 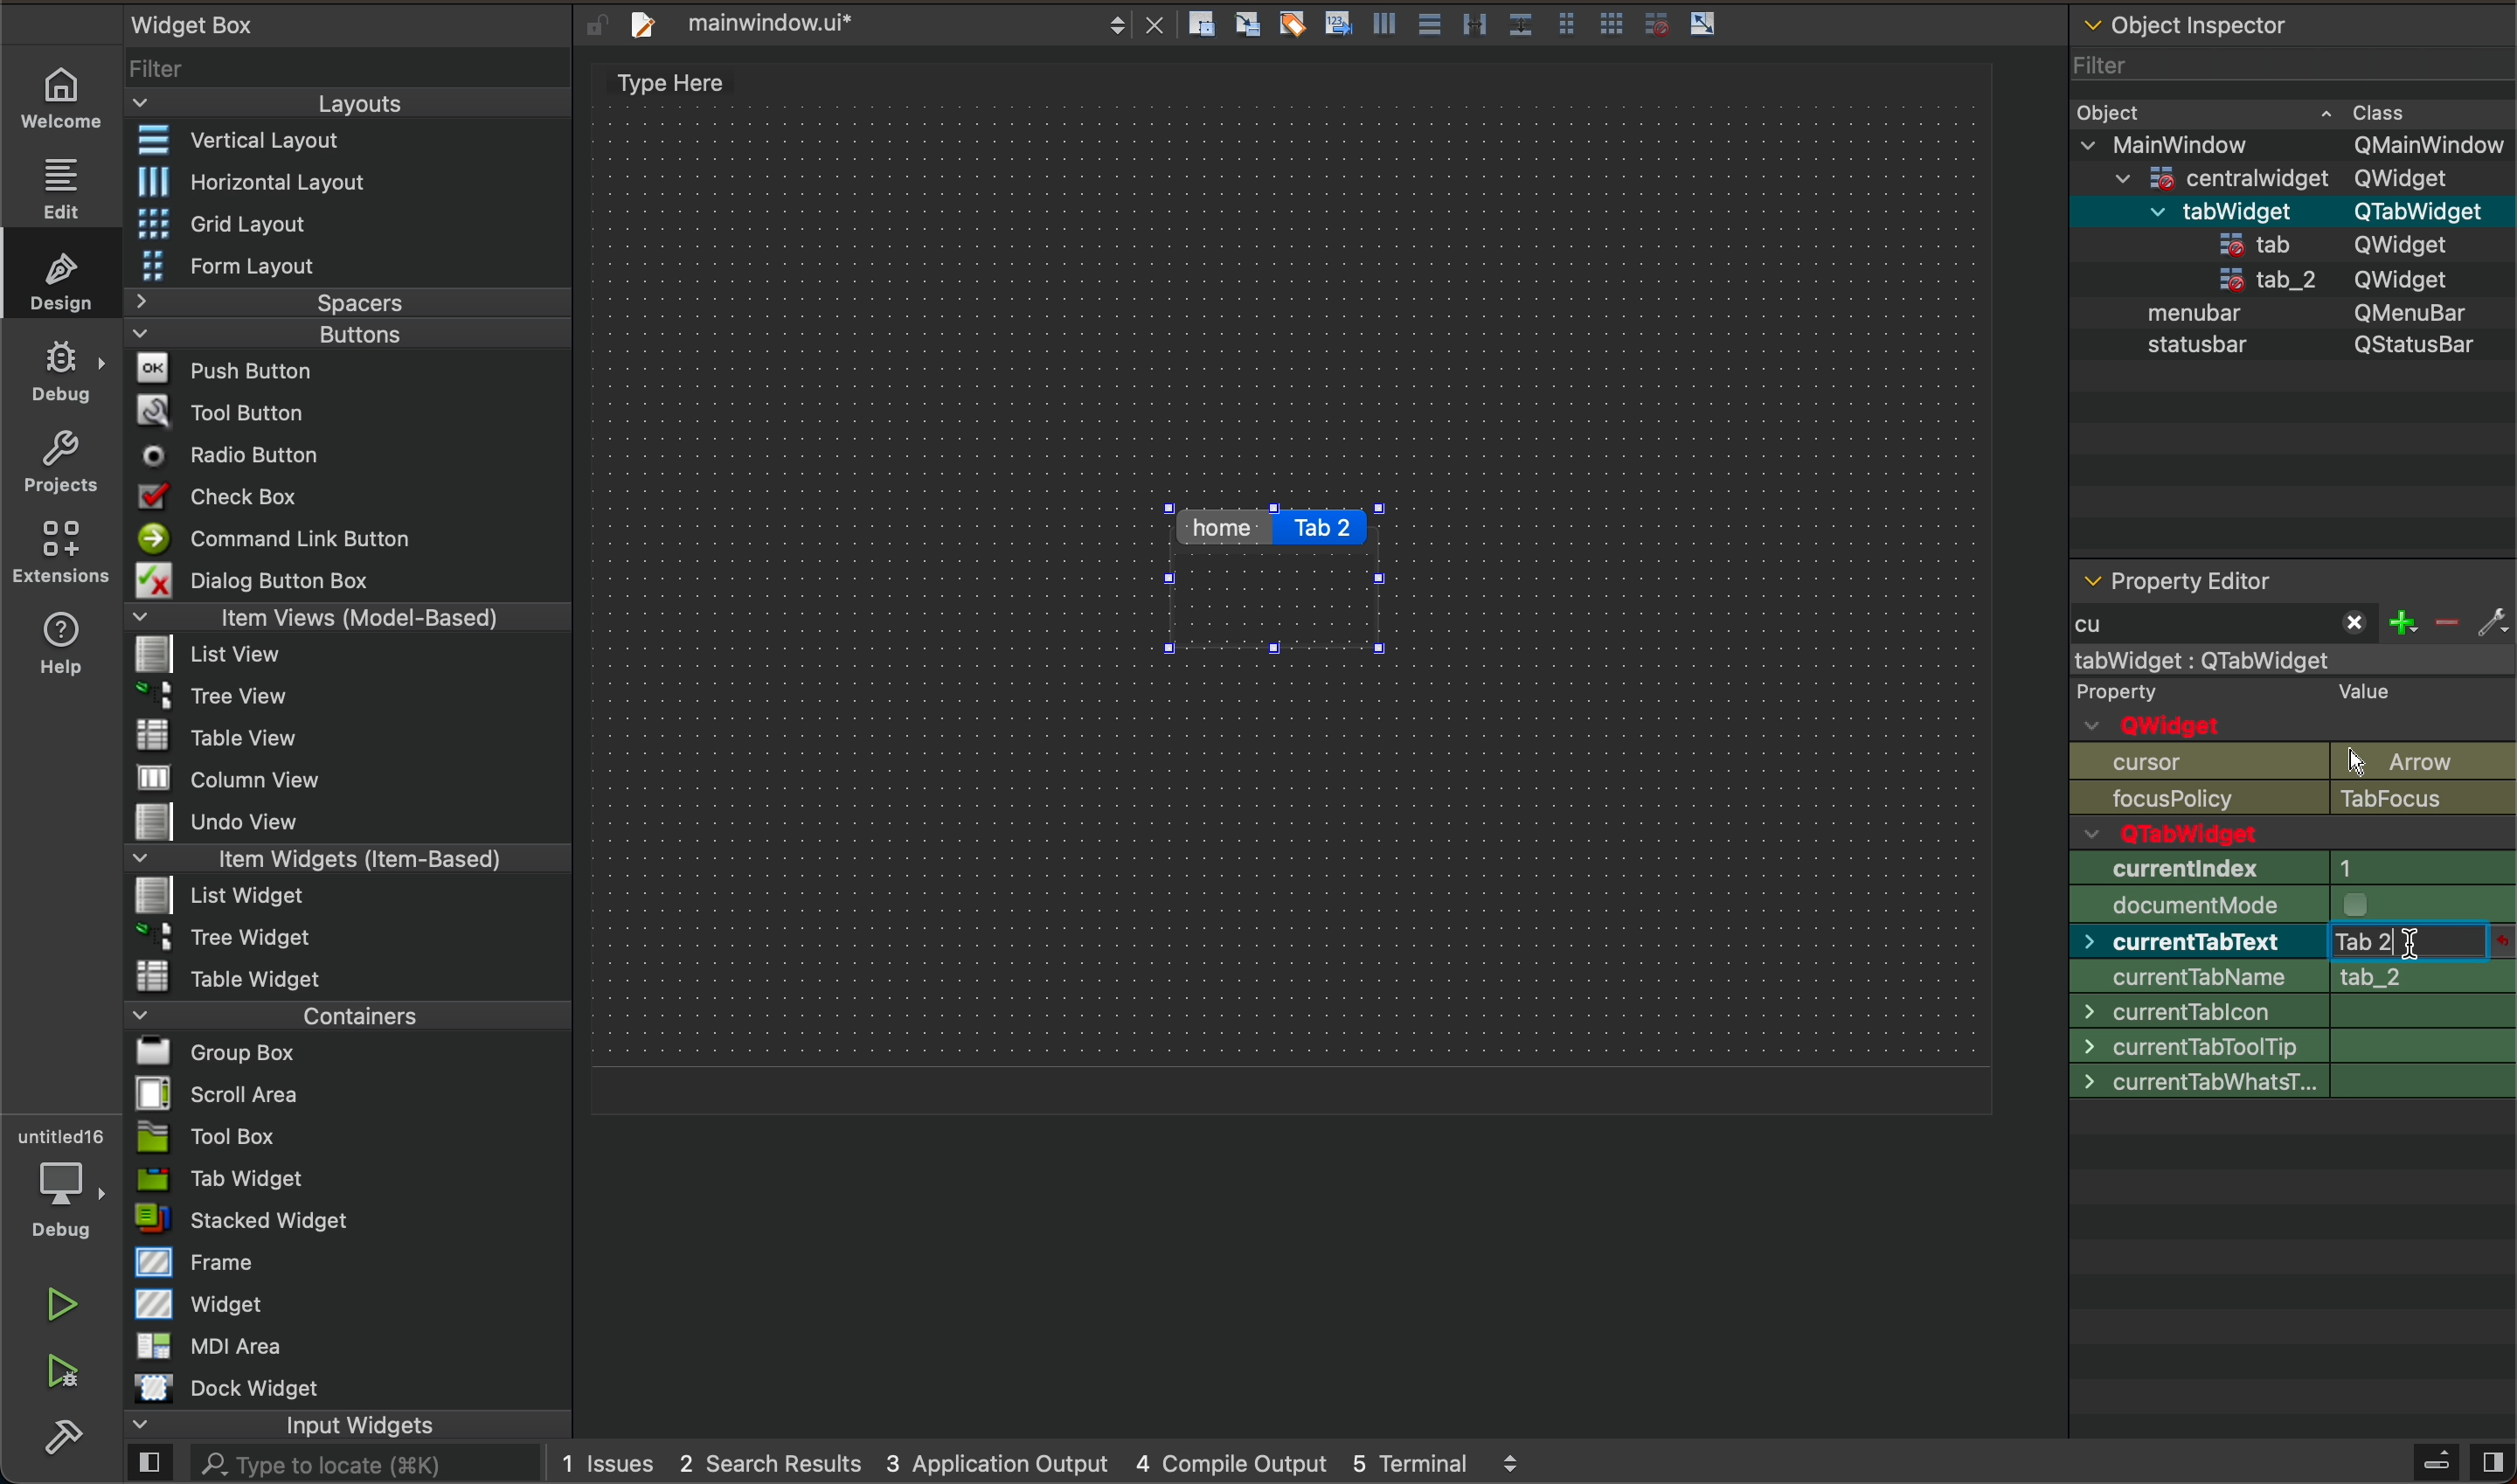 What do you see at coordinates (63, 182) in the screenshot?
I see `edit` at bounding box center [63, 182].